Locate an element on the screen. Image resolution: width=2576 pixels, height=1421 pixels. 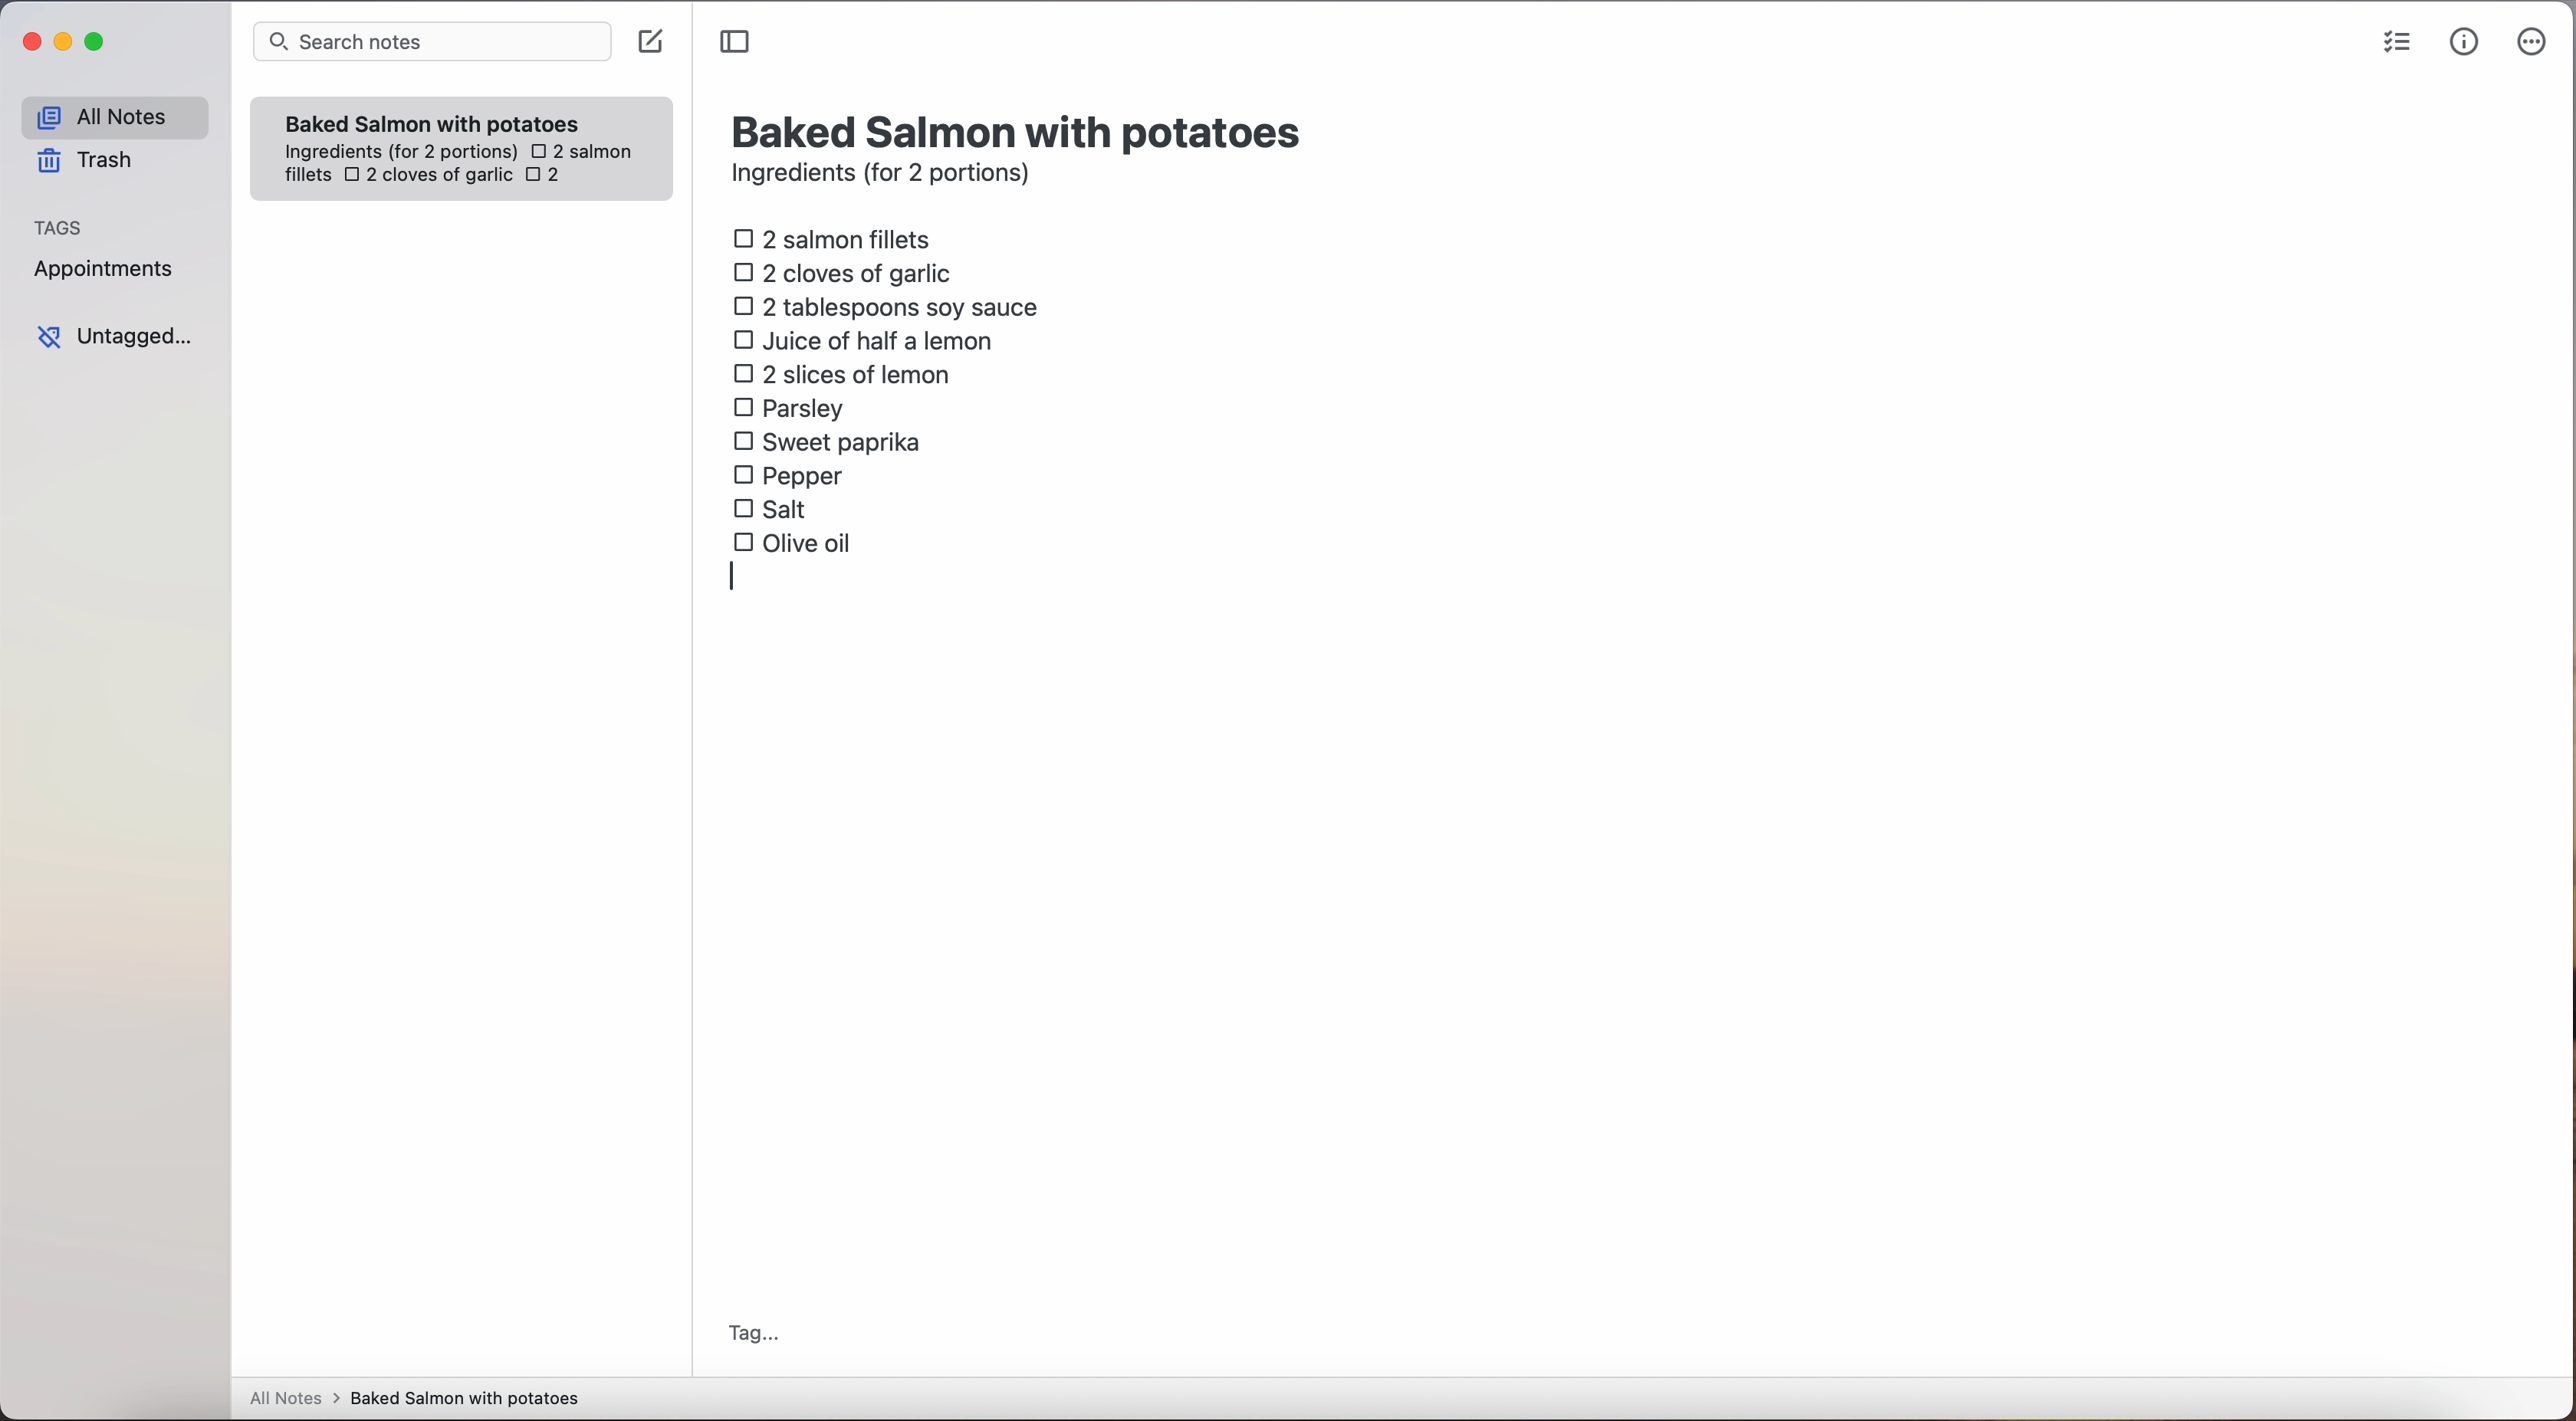
create note is located at coordinates (649, 42).